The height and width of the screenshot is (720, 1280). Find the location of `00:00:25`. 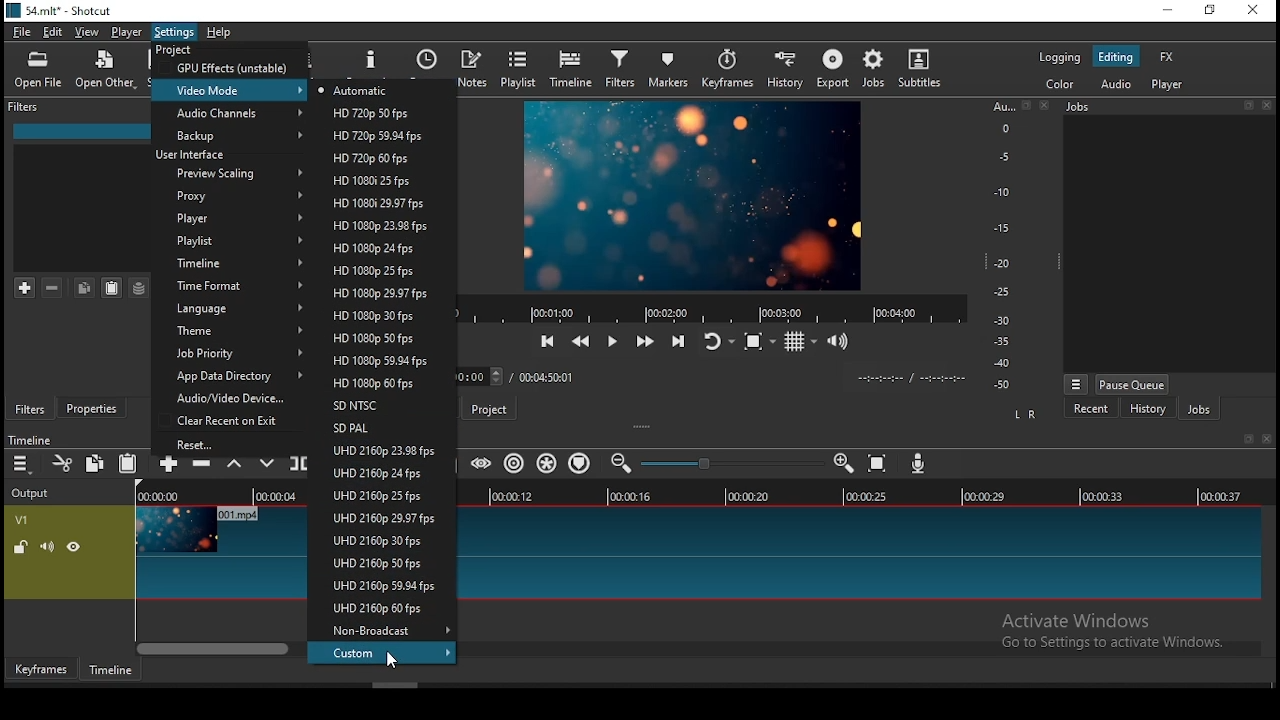

00:00:25 is located at coordinates (863, 497).